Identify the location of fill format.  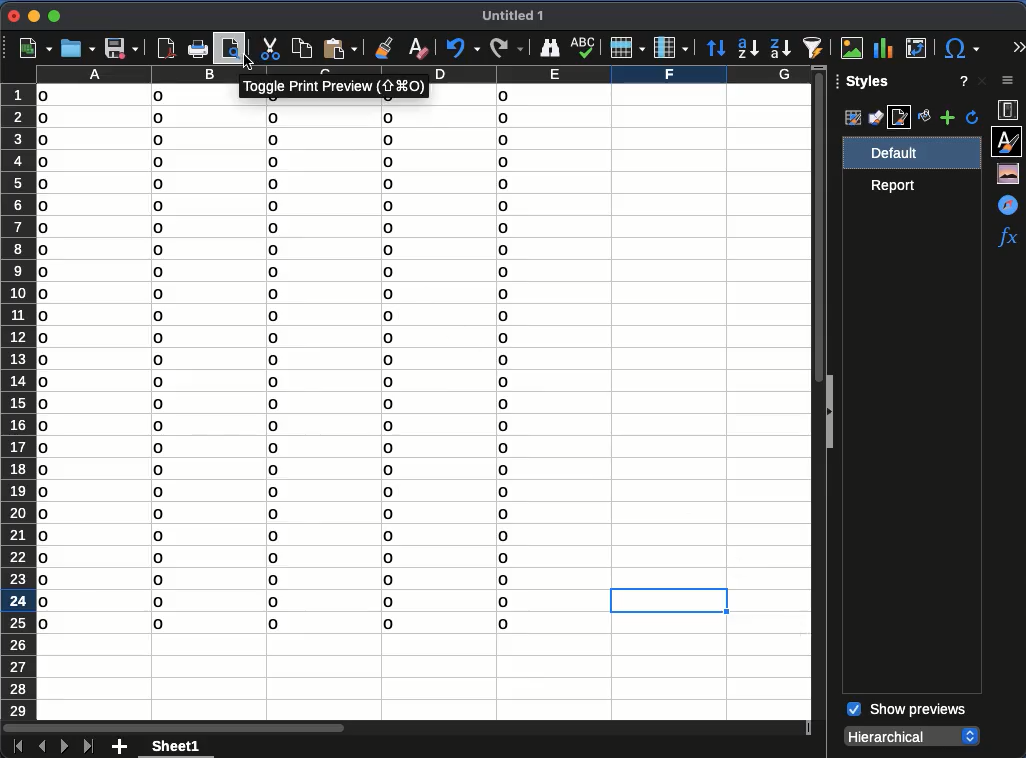
(923, 118).